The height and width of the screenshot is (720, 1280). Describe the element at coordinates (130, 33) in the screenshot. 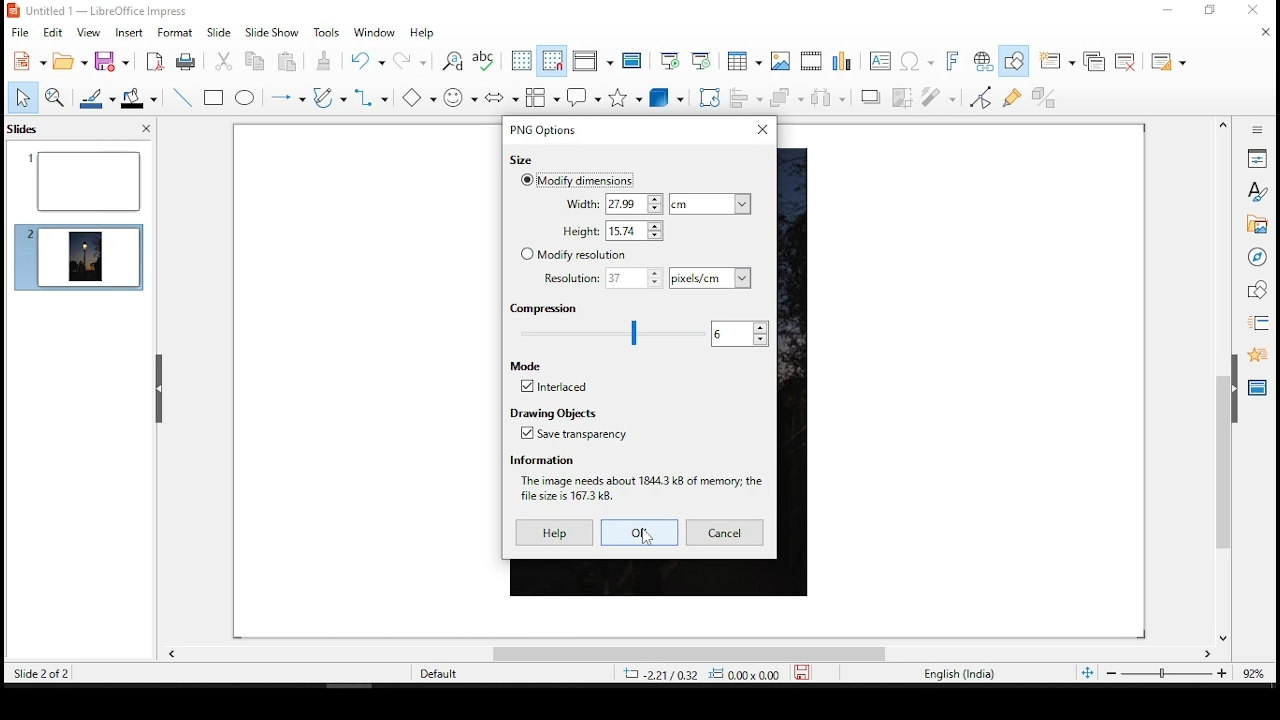

I see `insert` at that location.